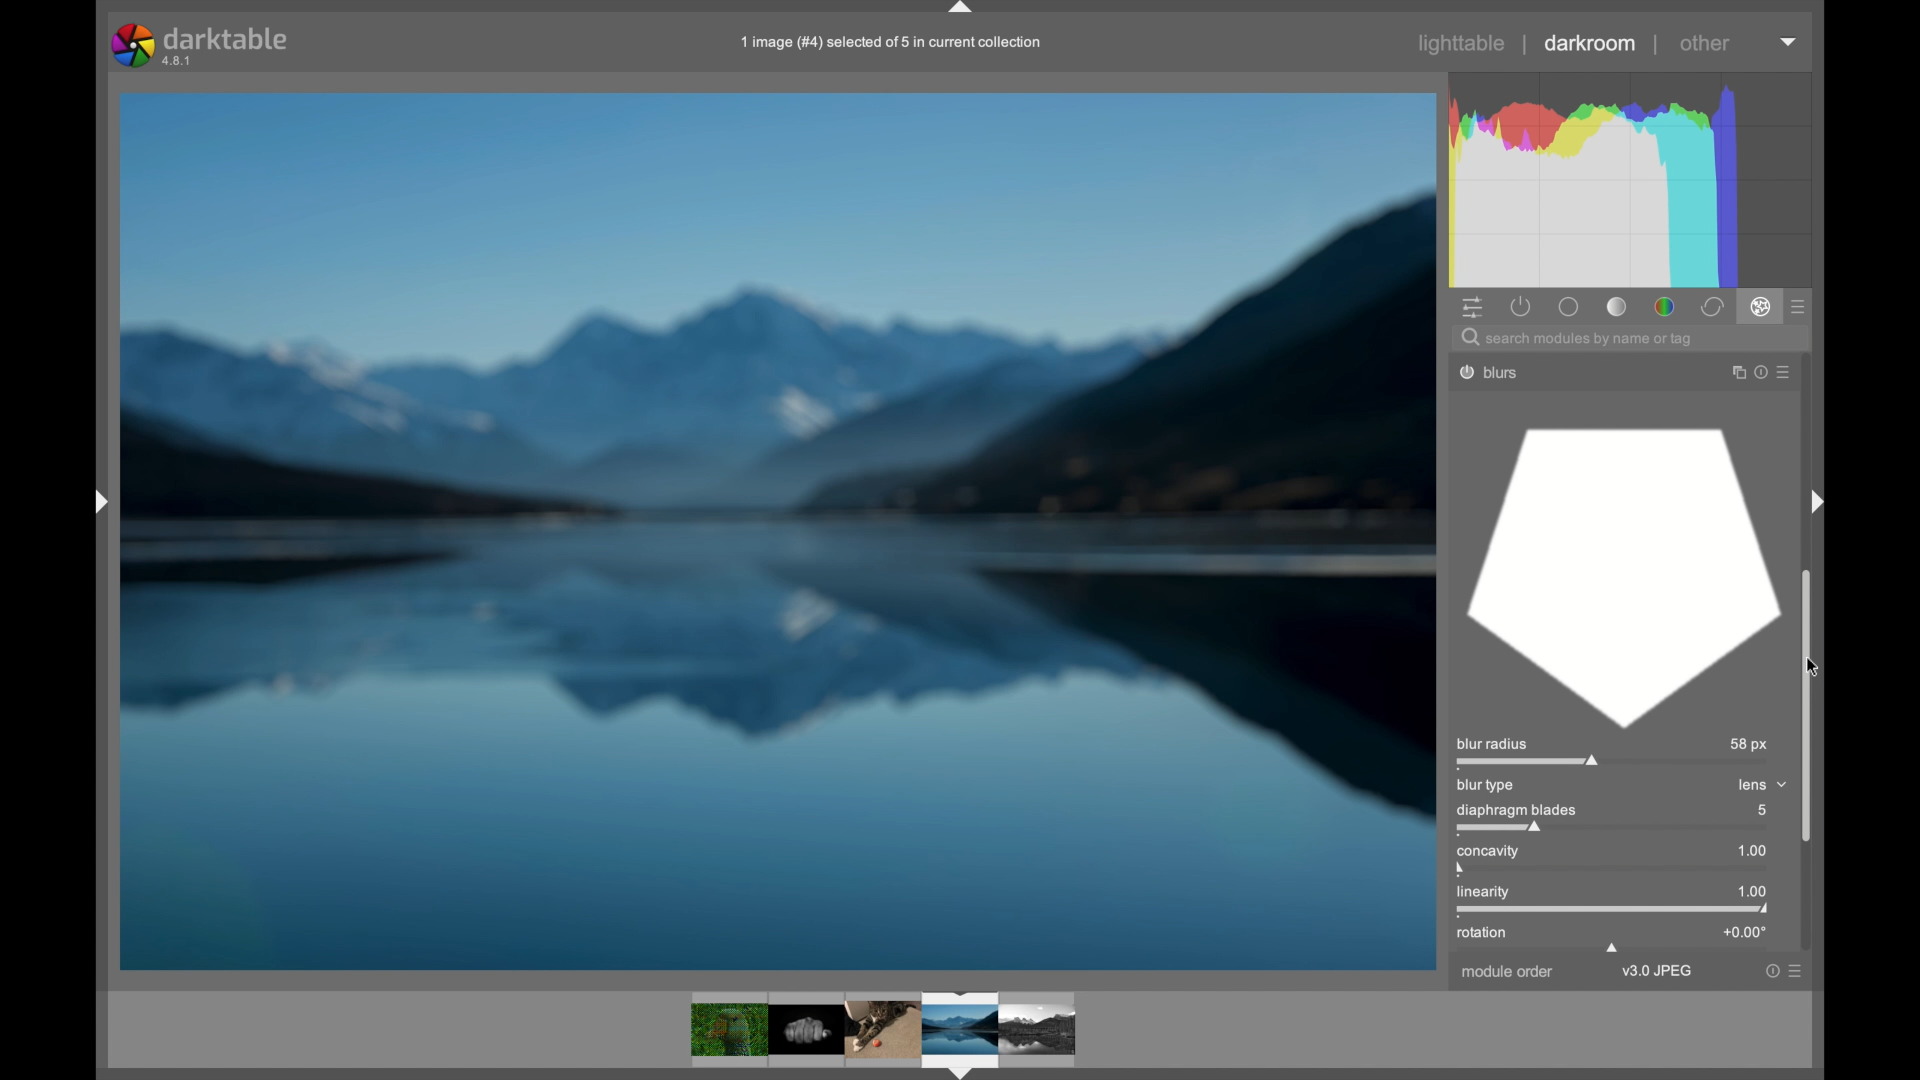  I want to click on dropdown menu, so click(1790, 43).